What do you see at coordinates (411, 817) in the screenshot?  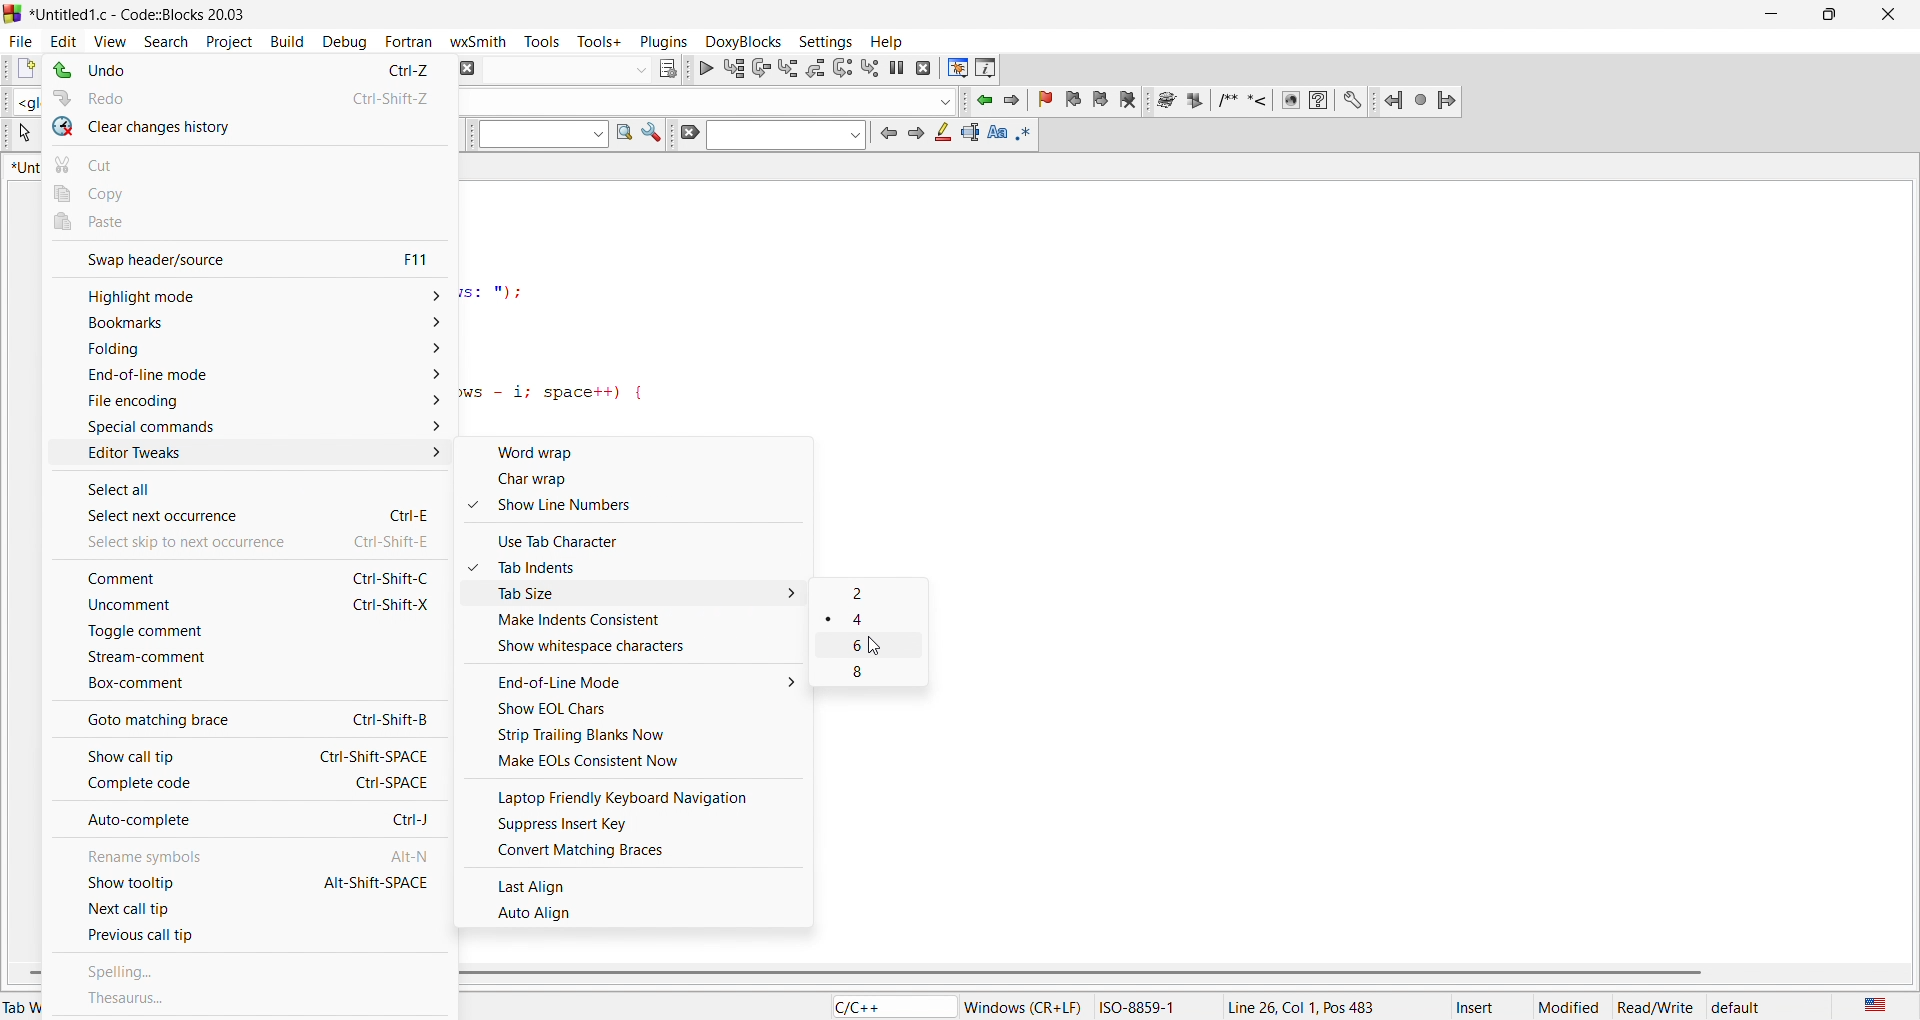 I see `Ctrl-j` at bounding box center [411, 817].